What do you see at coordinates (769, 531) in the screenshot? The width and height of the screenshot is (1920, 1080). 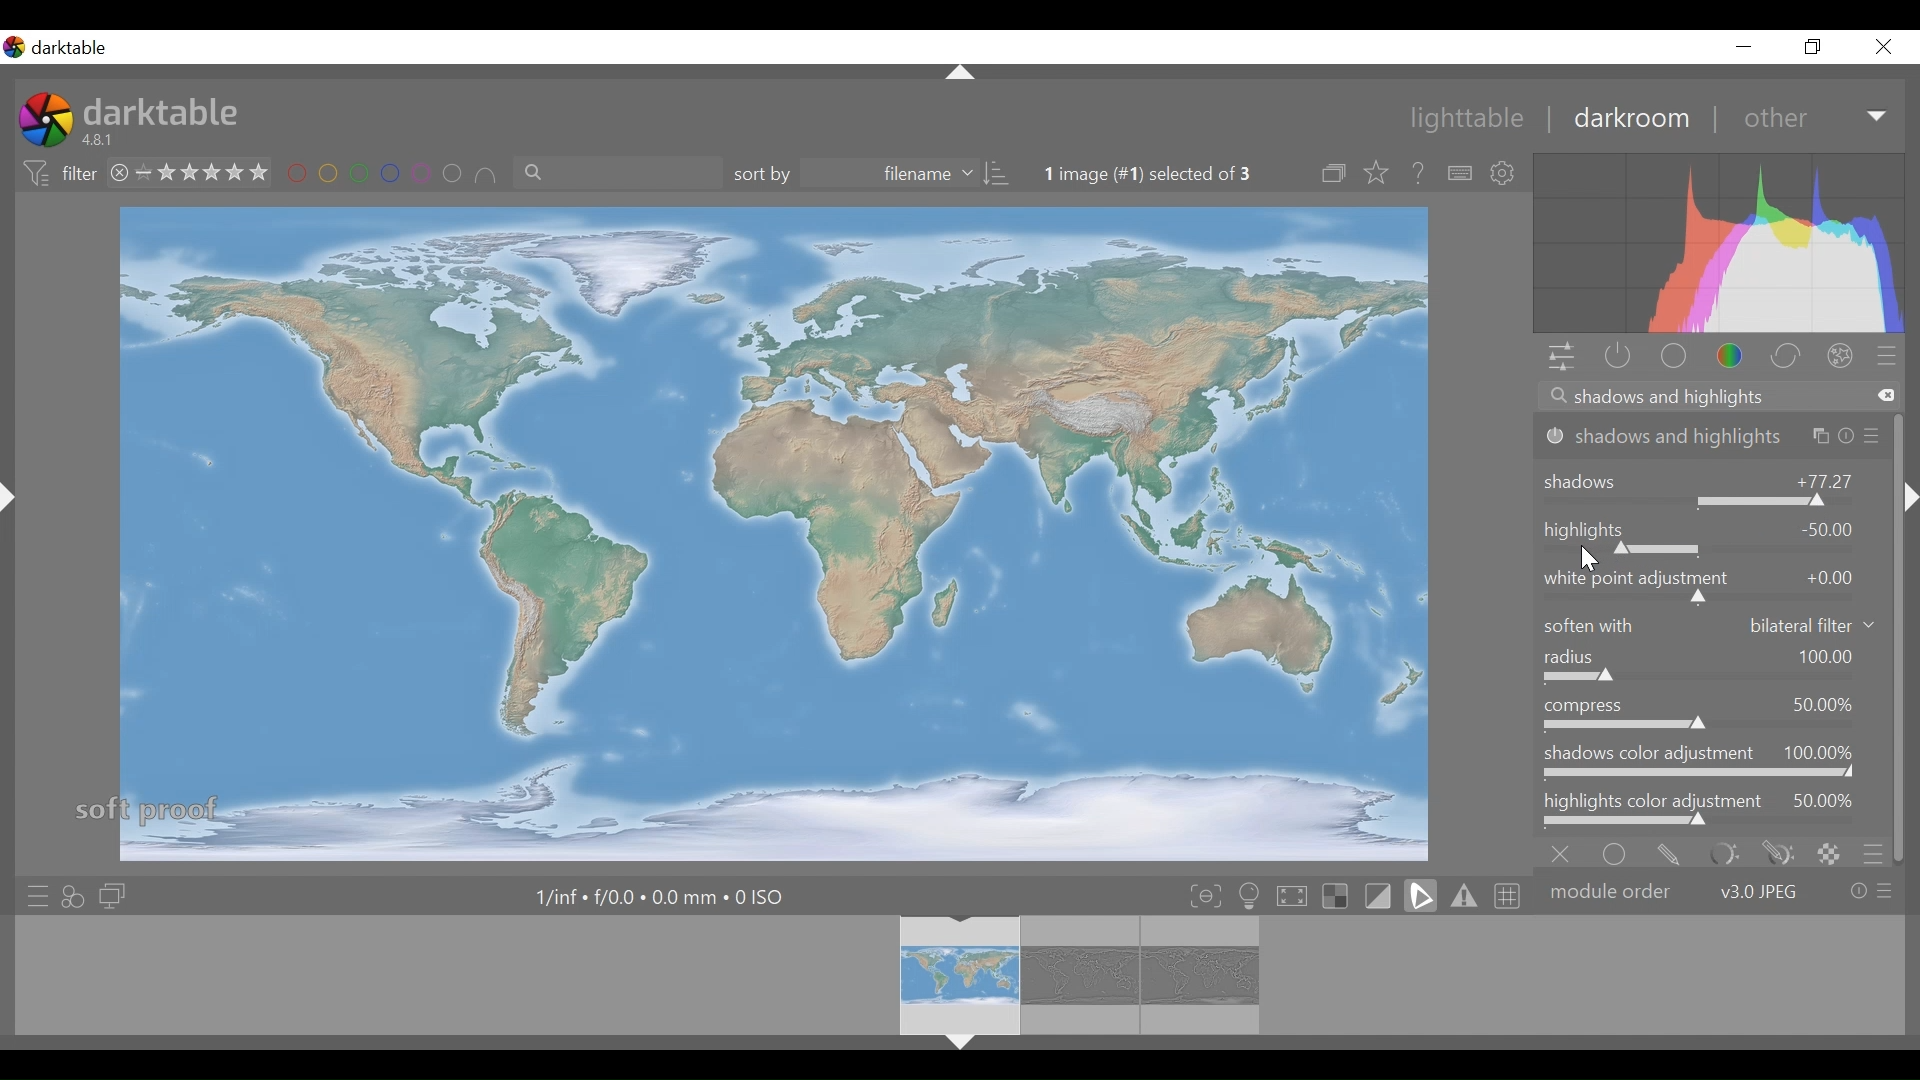 I see `main editing area` at bounding box center [769, 531].